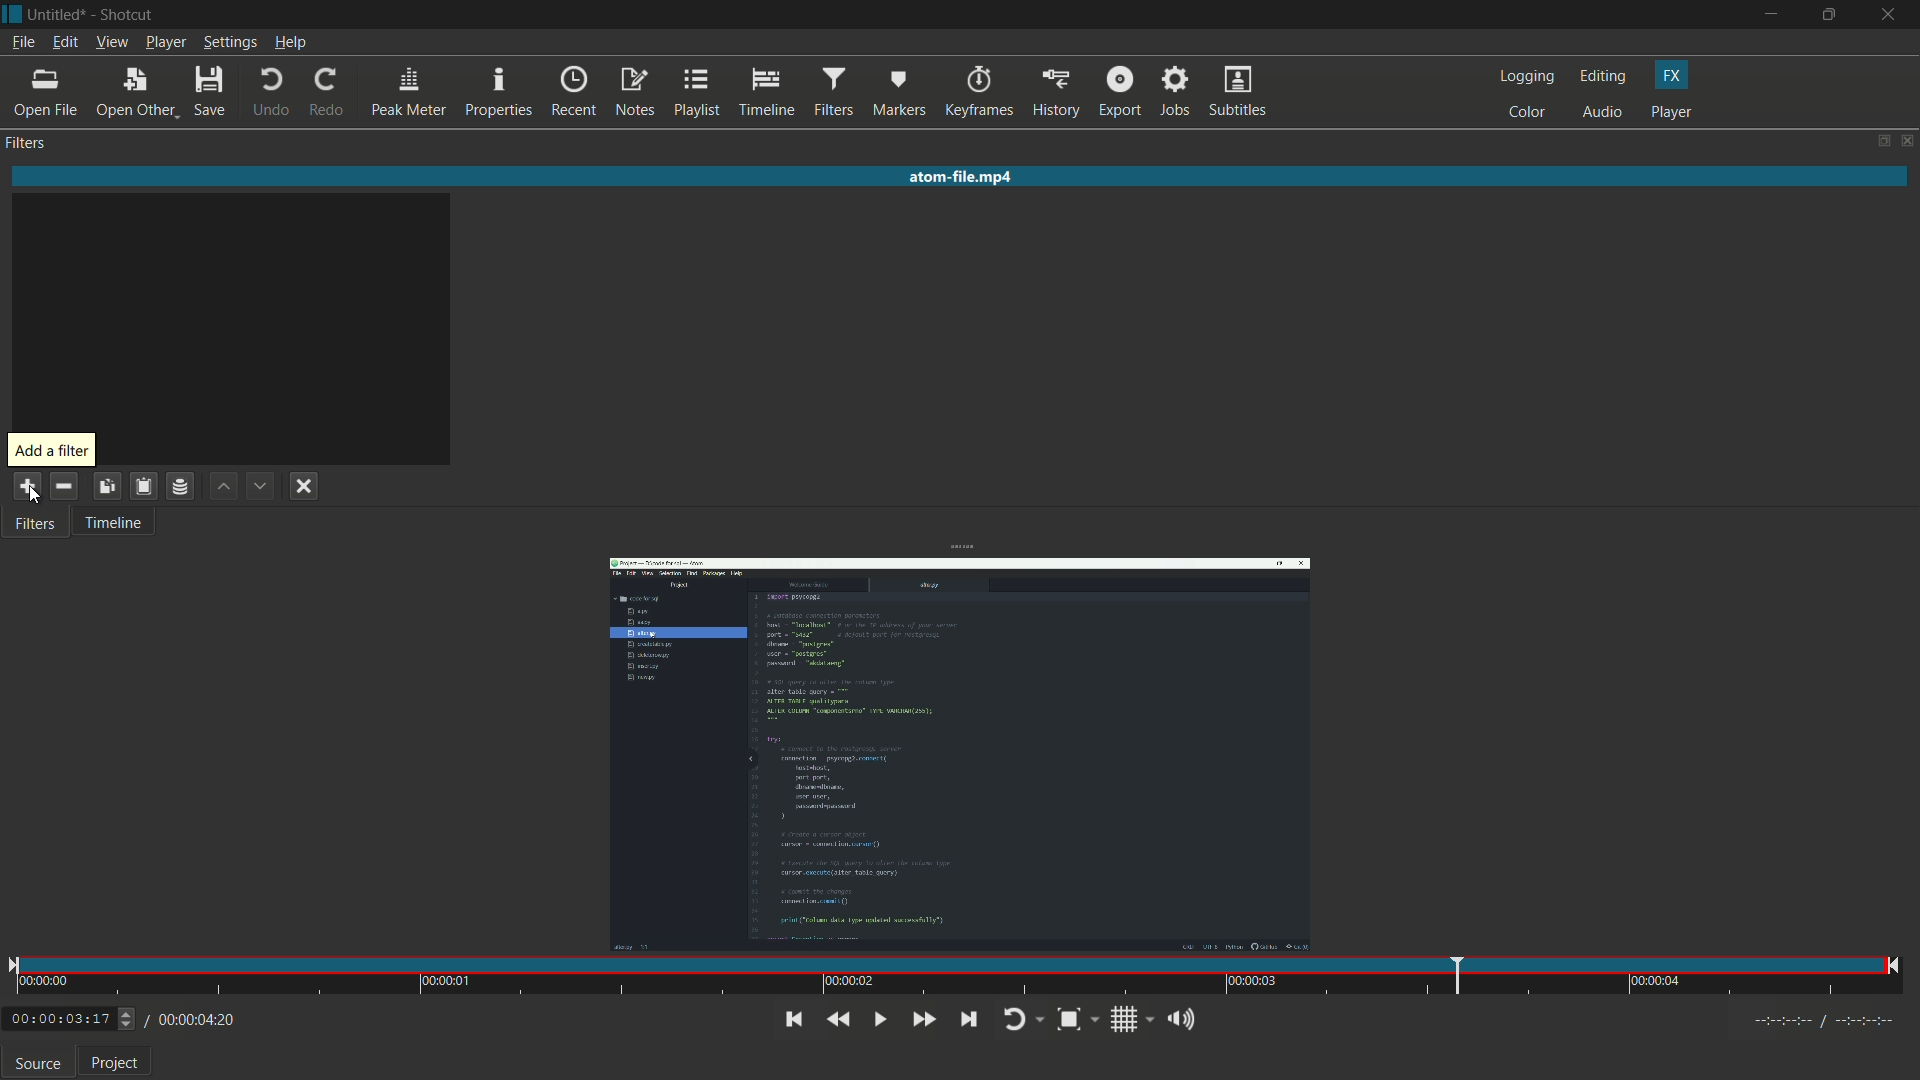 This screenshot has height=1080, width=1920. Describe the element at coordinates (223, 487) in the screenshot. I see `move filter up` at that location.